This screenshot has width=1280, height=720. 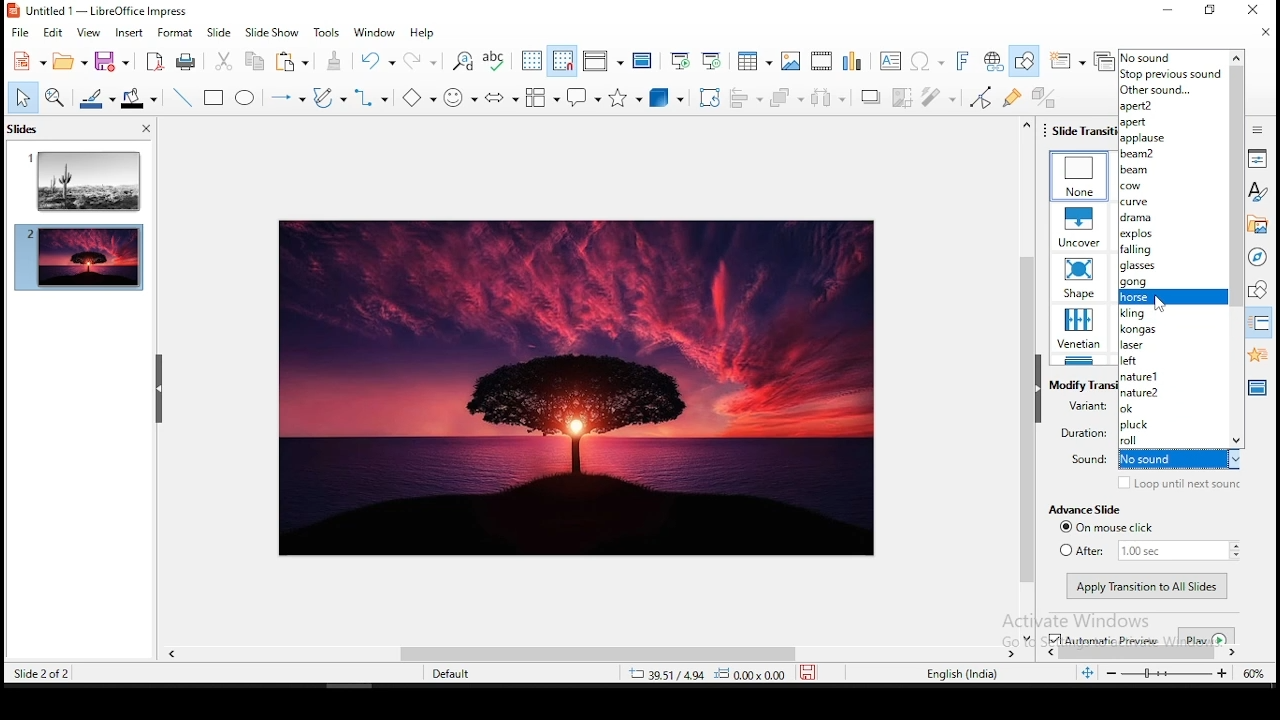 I want to click on animation, so click(x=1256, y=353).